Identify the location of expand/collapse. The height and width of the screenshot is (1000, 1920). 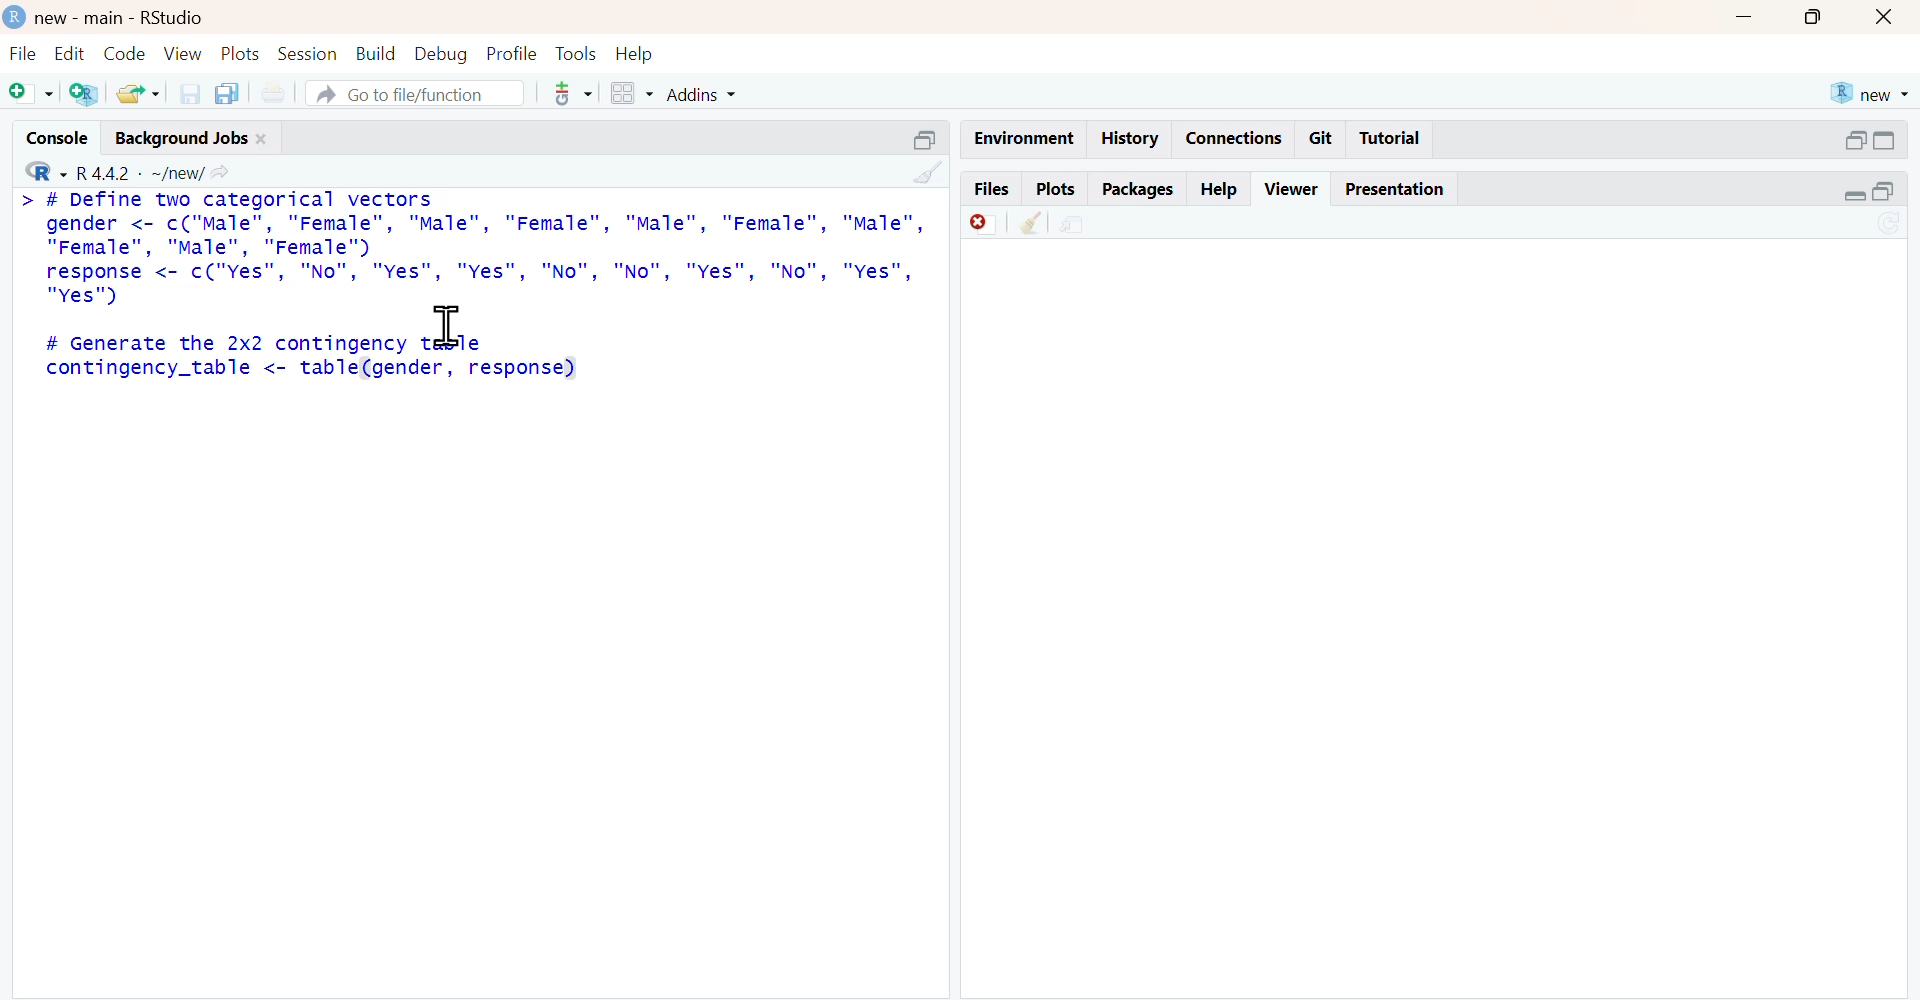
(1854, 196).